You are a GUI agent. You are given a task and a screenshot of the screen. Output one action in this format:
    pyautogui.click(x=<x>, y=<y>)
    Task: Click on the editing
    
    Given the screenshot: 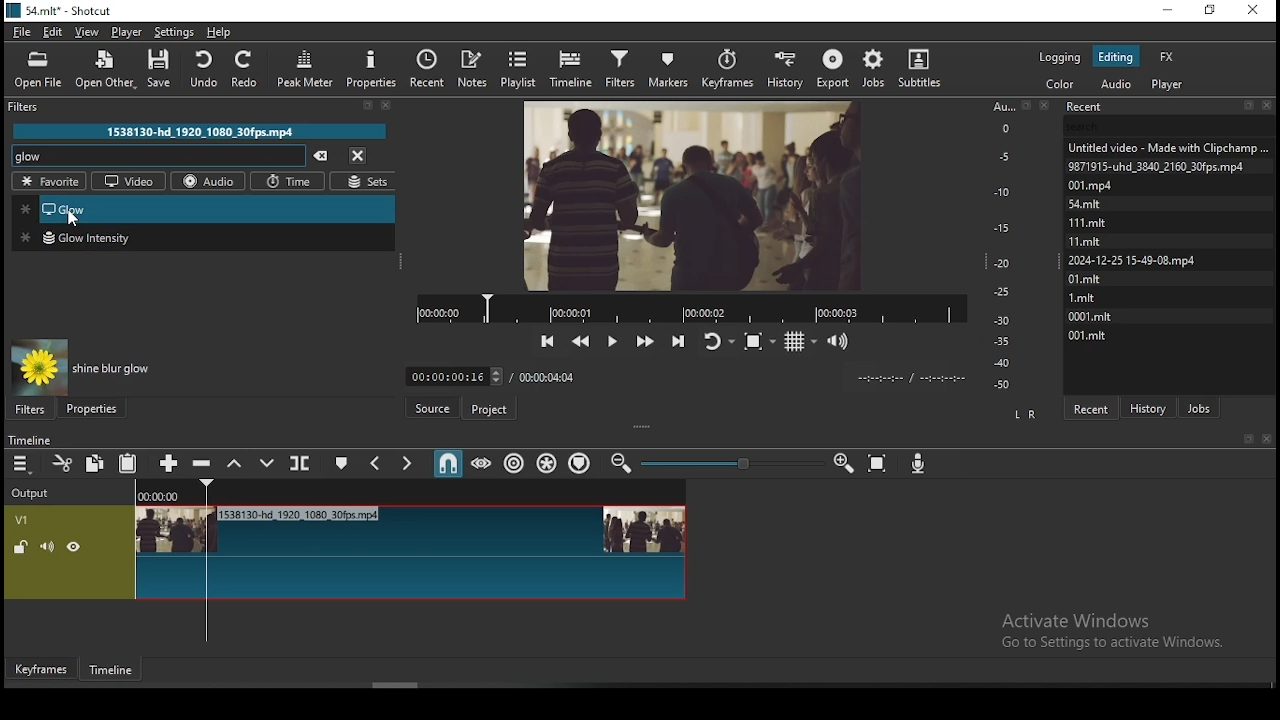 What is the action you would take?
    pyautogui.click(x=1115, y=56)
    